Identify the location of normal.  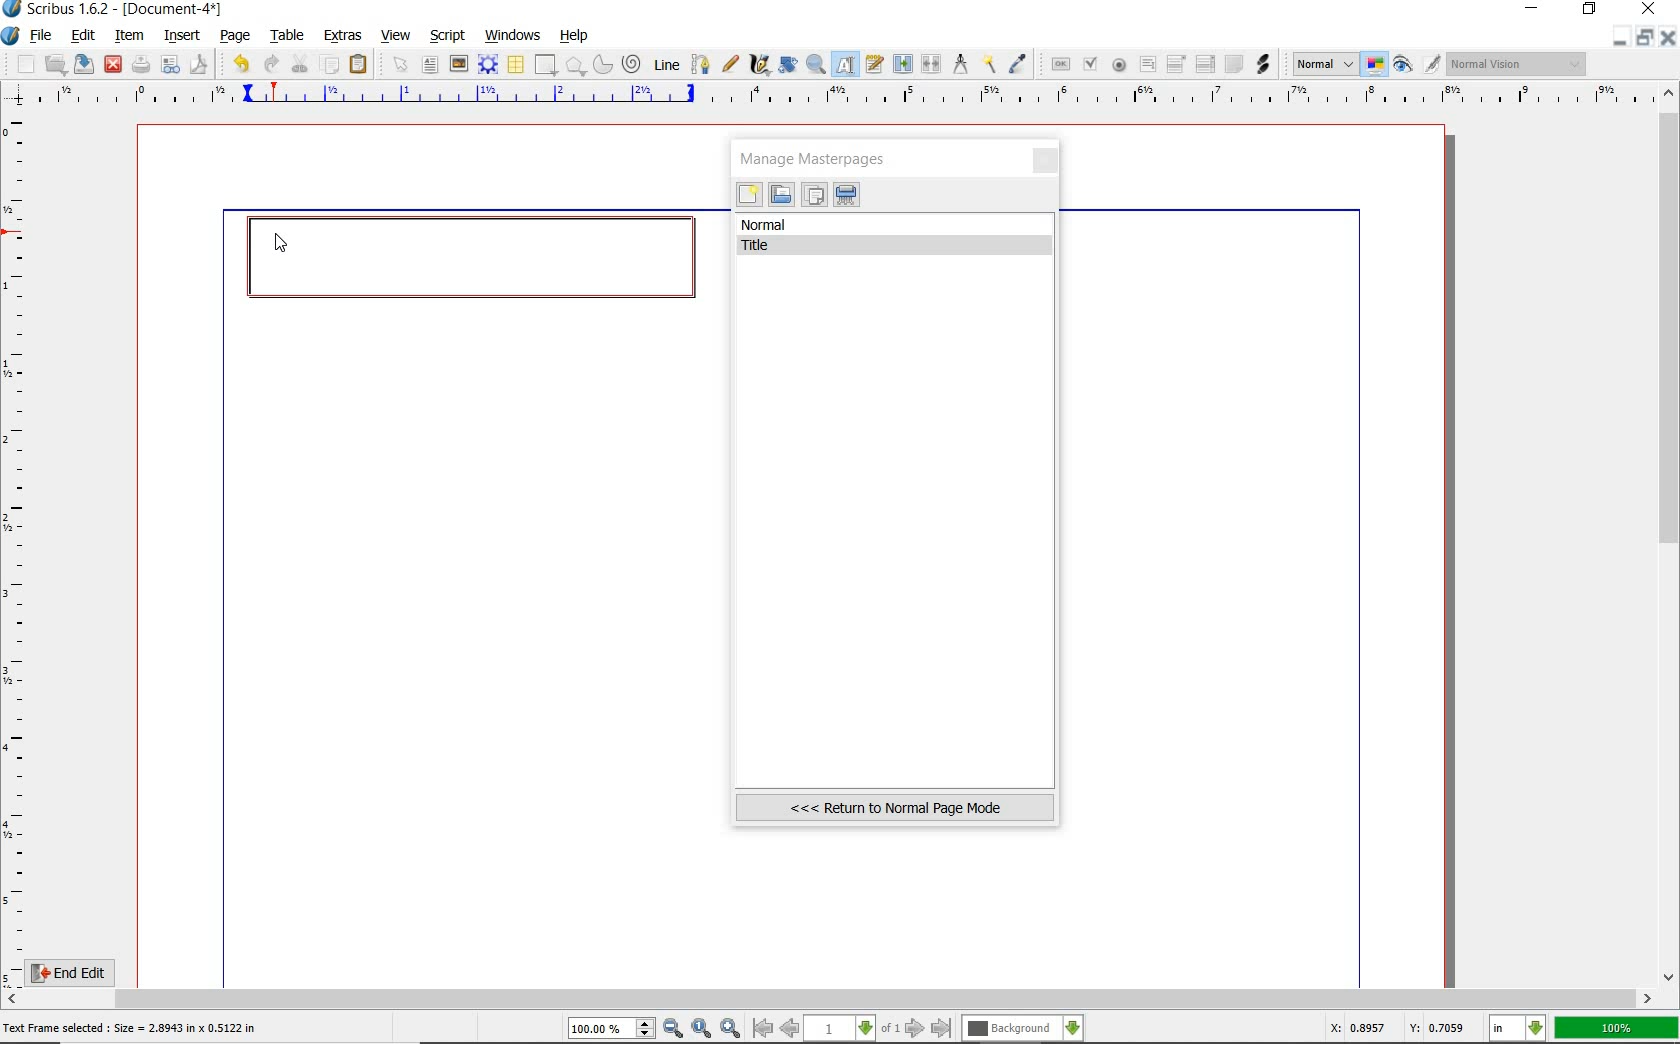
(896, 225).